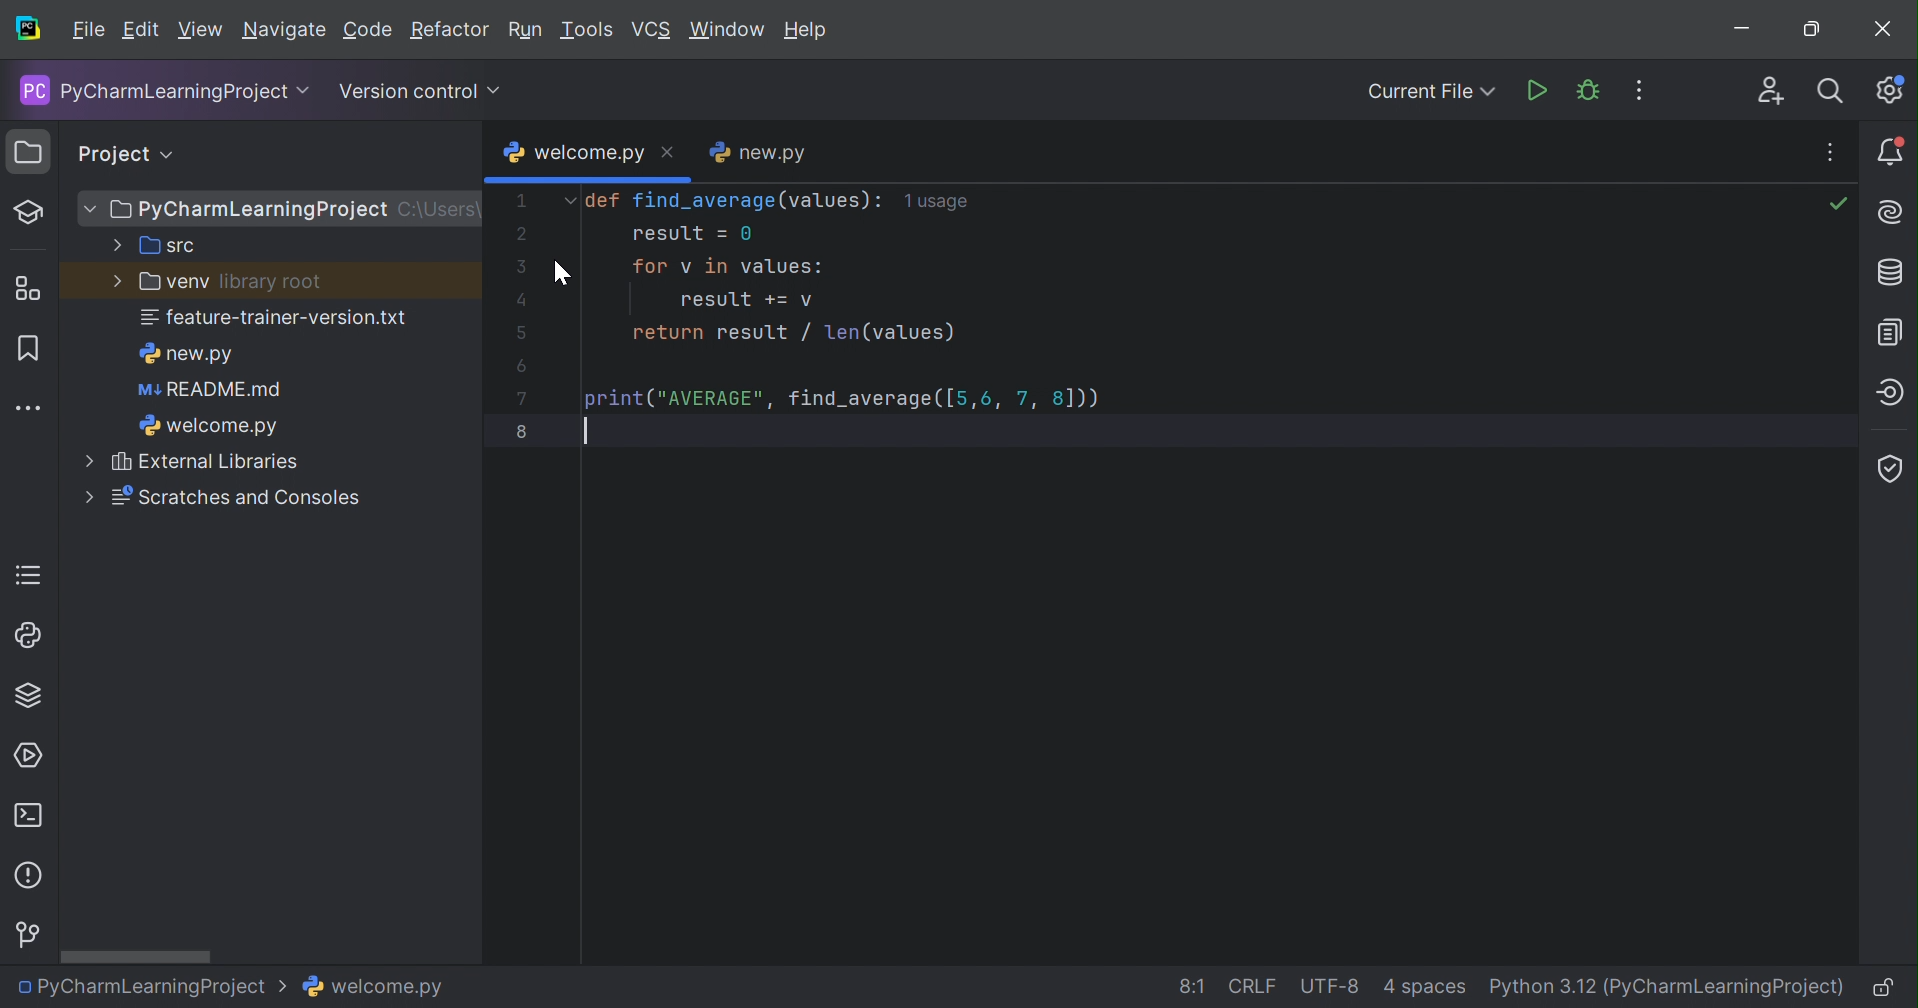 This screenshot has height=1008, width=1918. I want to click on PyCharmLearningProject, so click(155, 988).